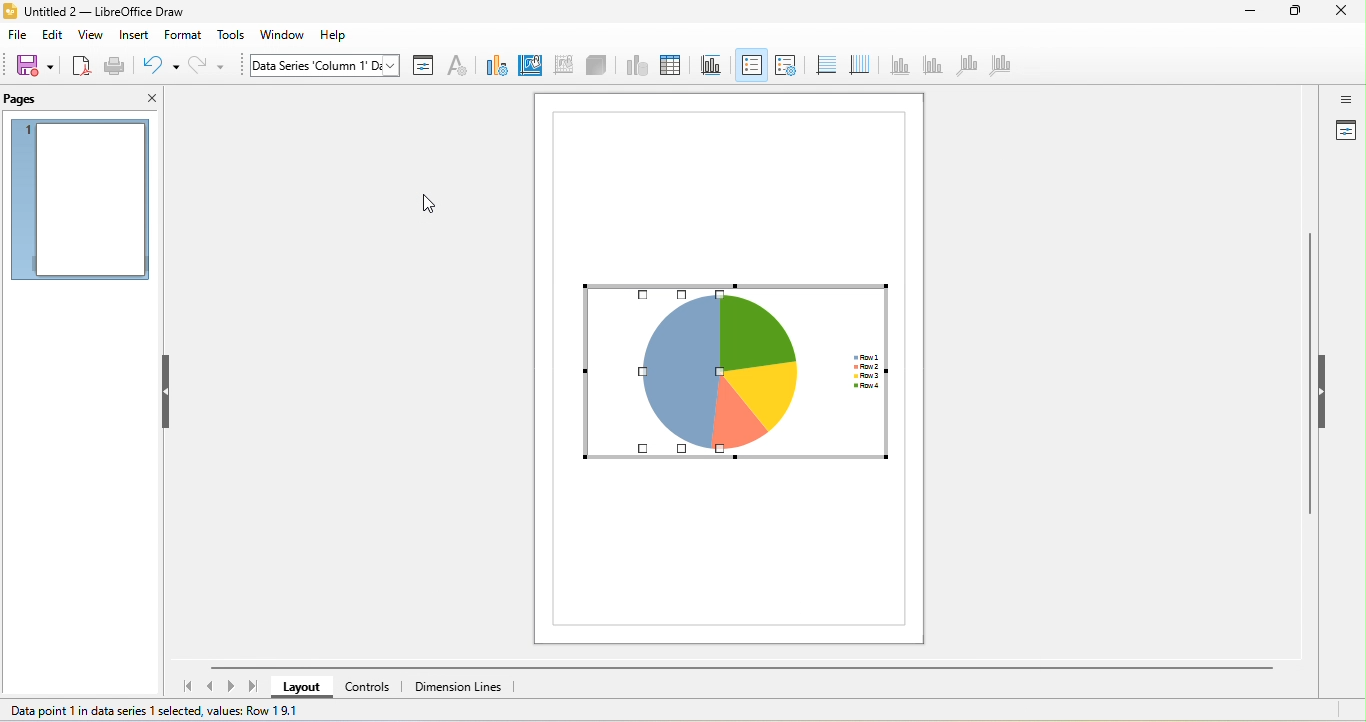 The height and width of the screenshot is (722, 1366). Describe the element at coordinates (634, 66) in the screenshot. I see `data ranges` at that location.